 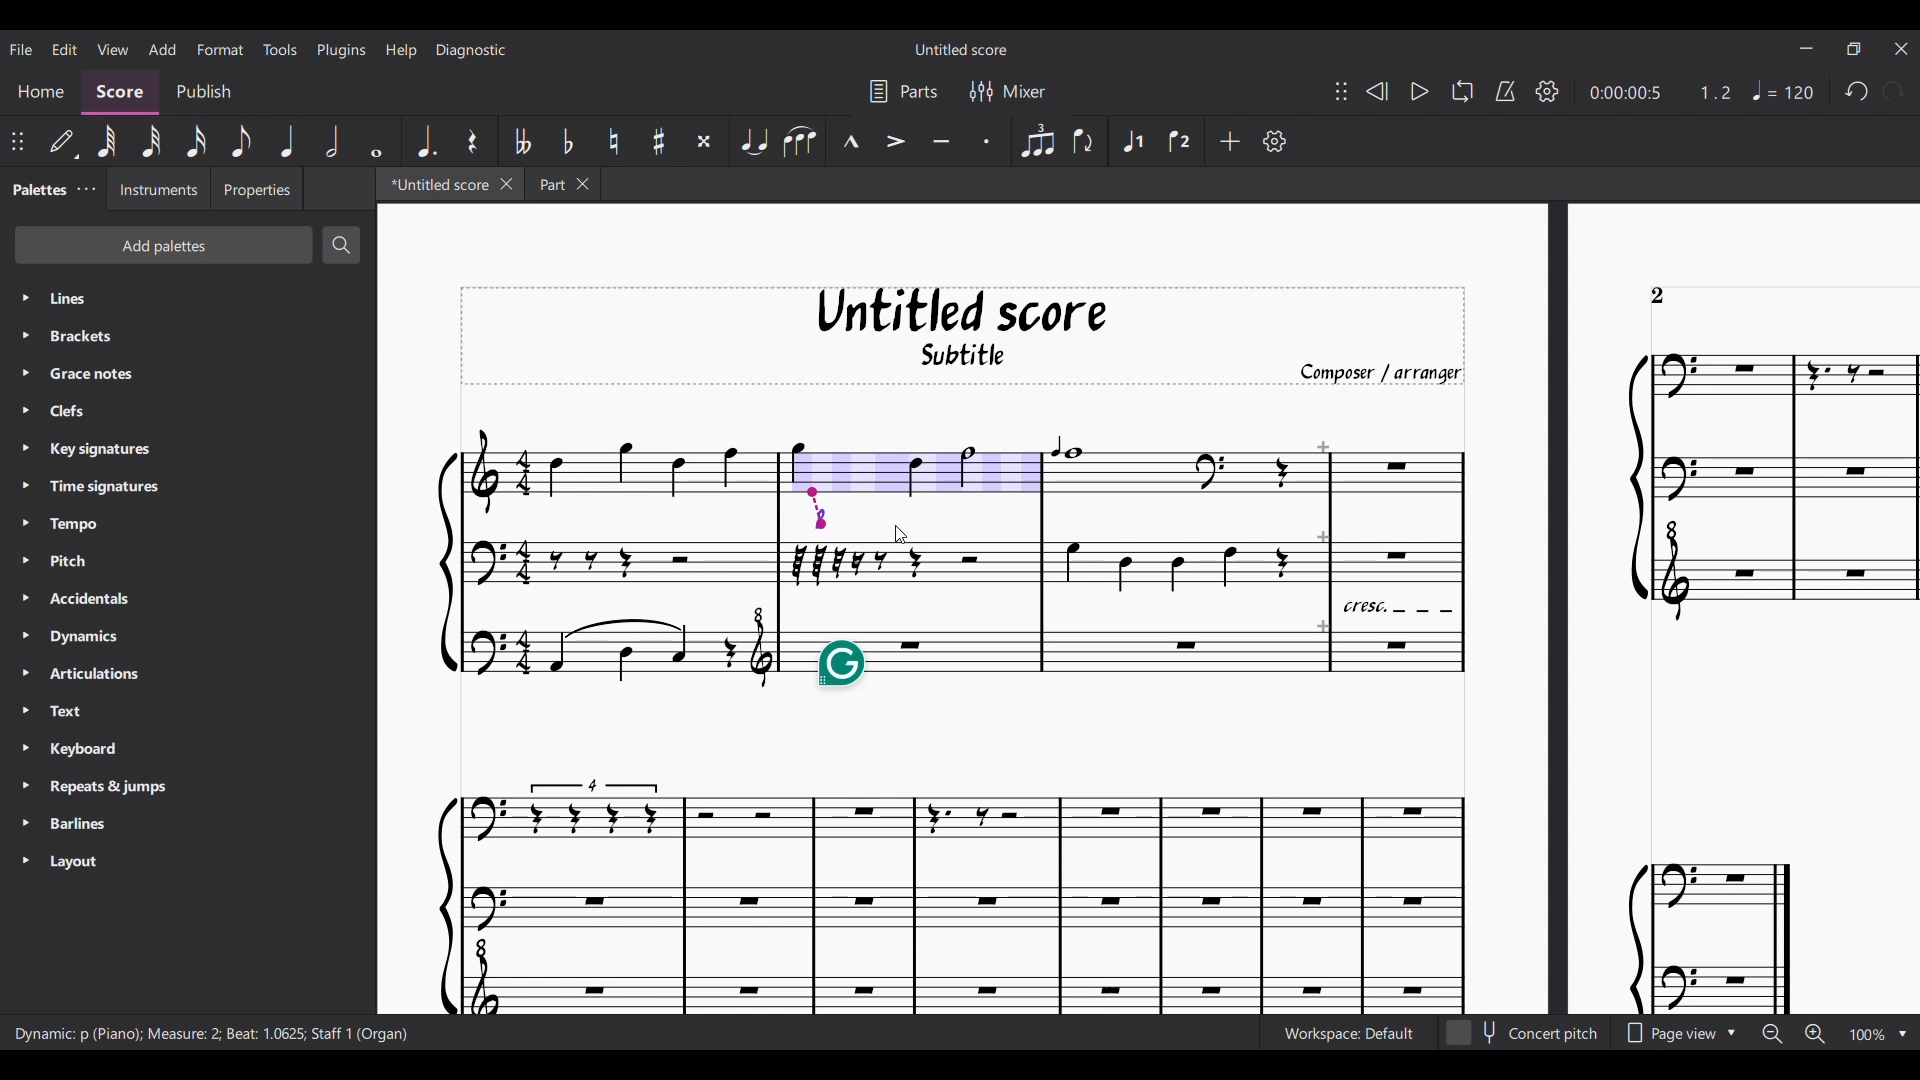 I want to click on Quarter note, so click(x=289, y=141).